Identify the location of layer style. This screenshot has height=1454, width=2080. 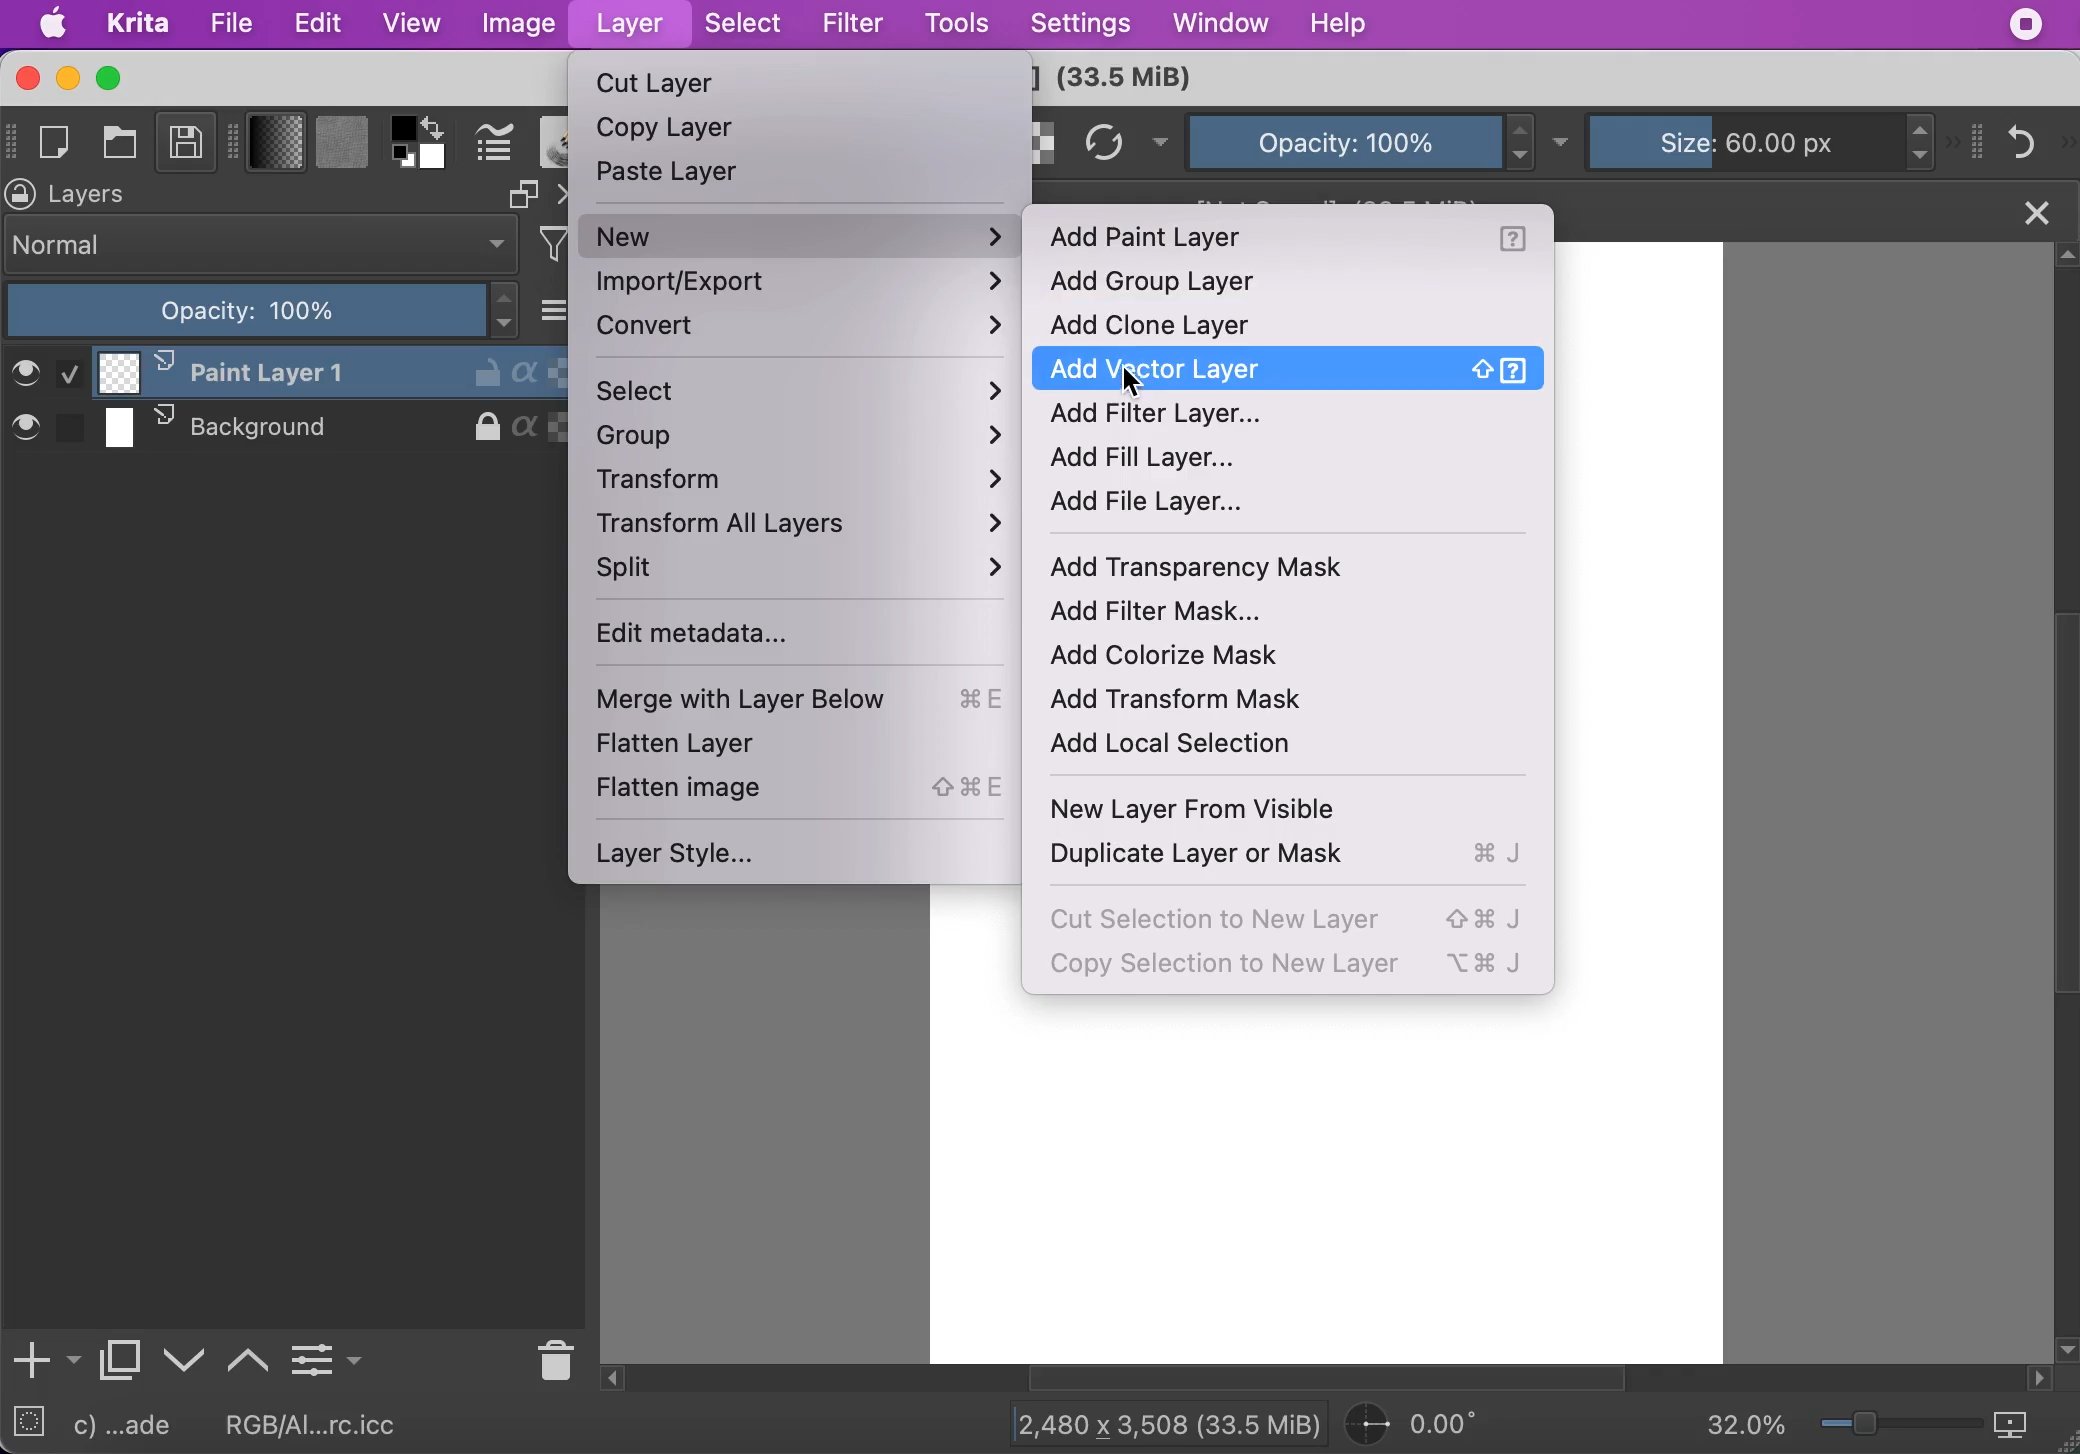
(688, 854).